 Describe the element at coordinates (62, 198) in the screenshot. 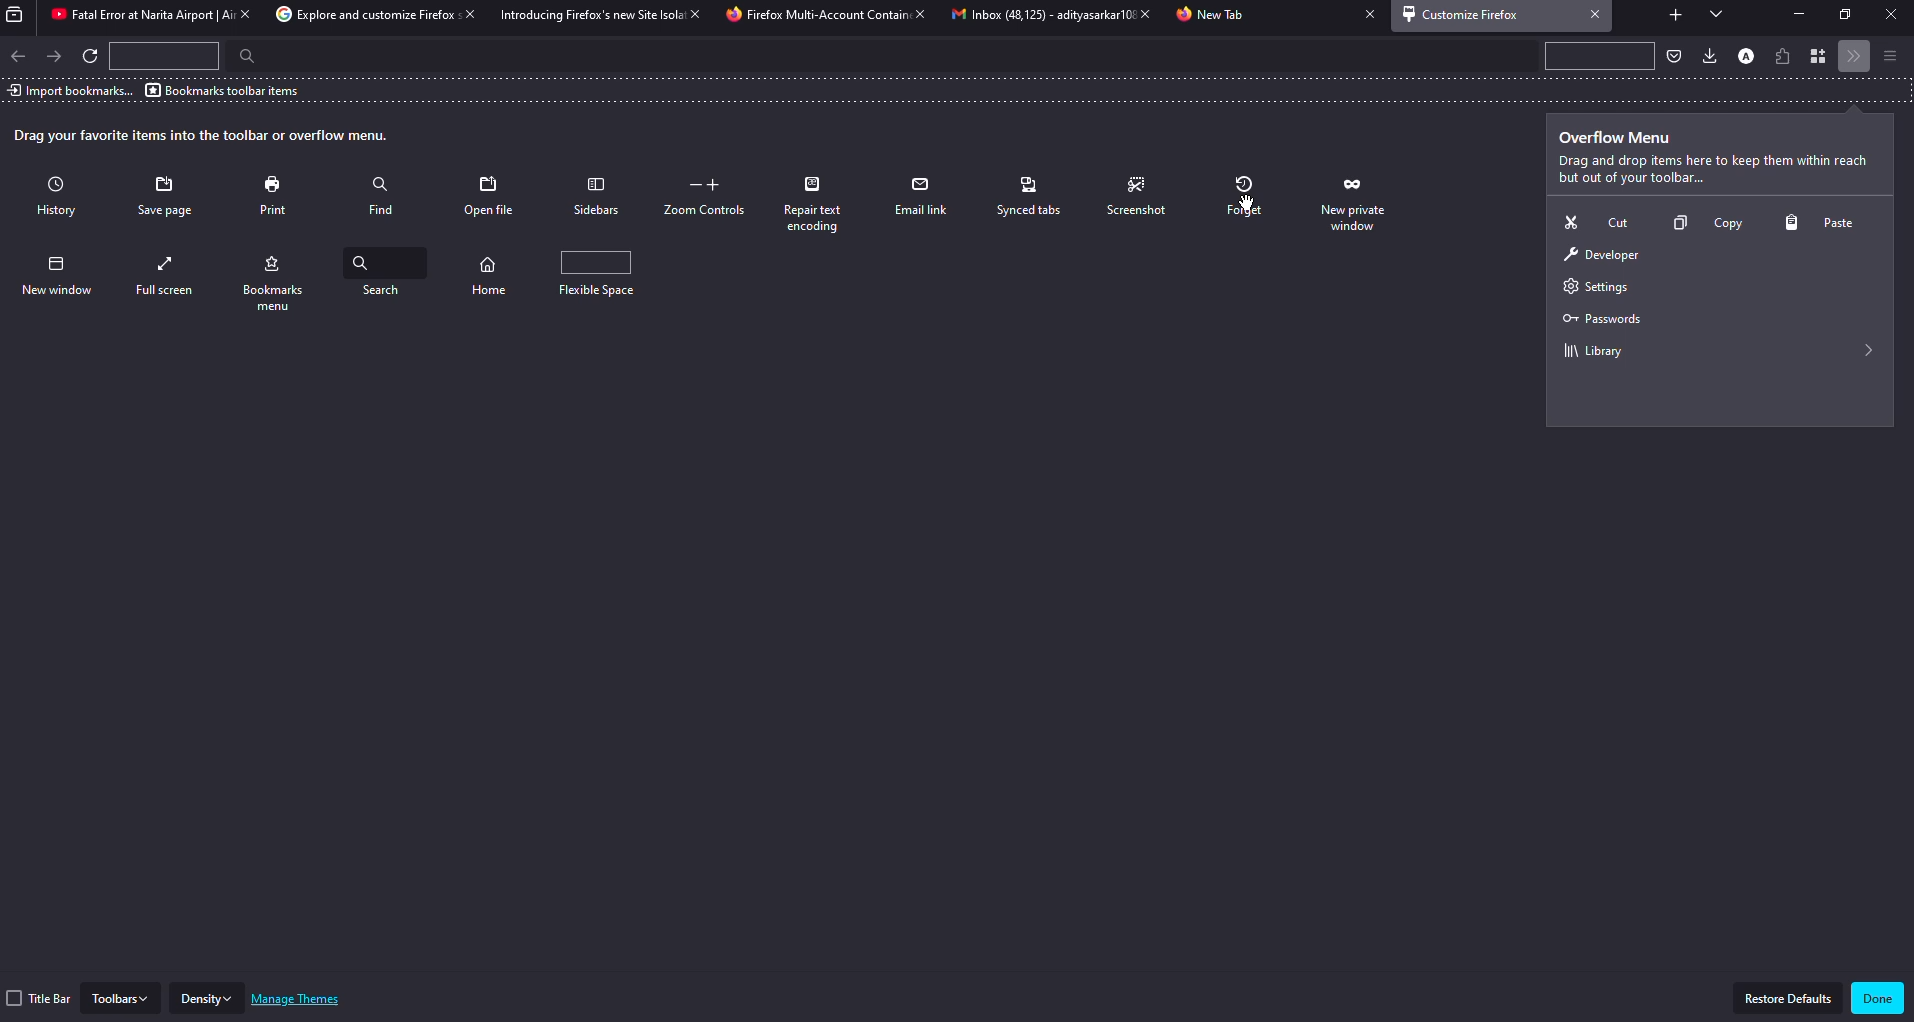

I see `history` at that location.